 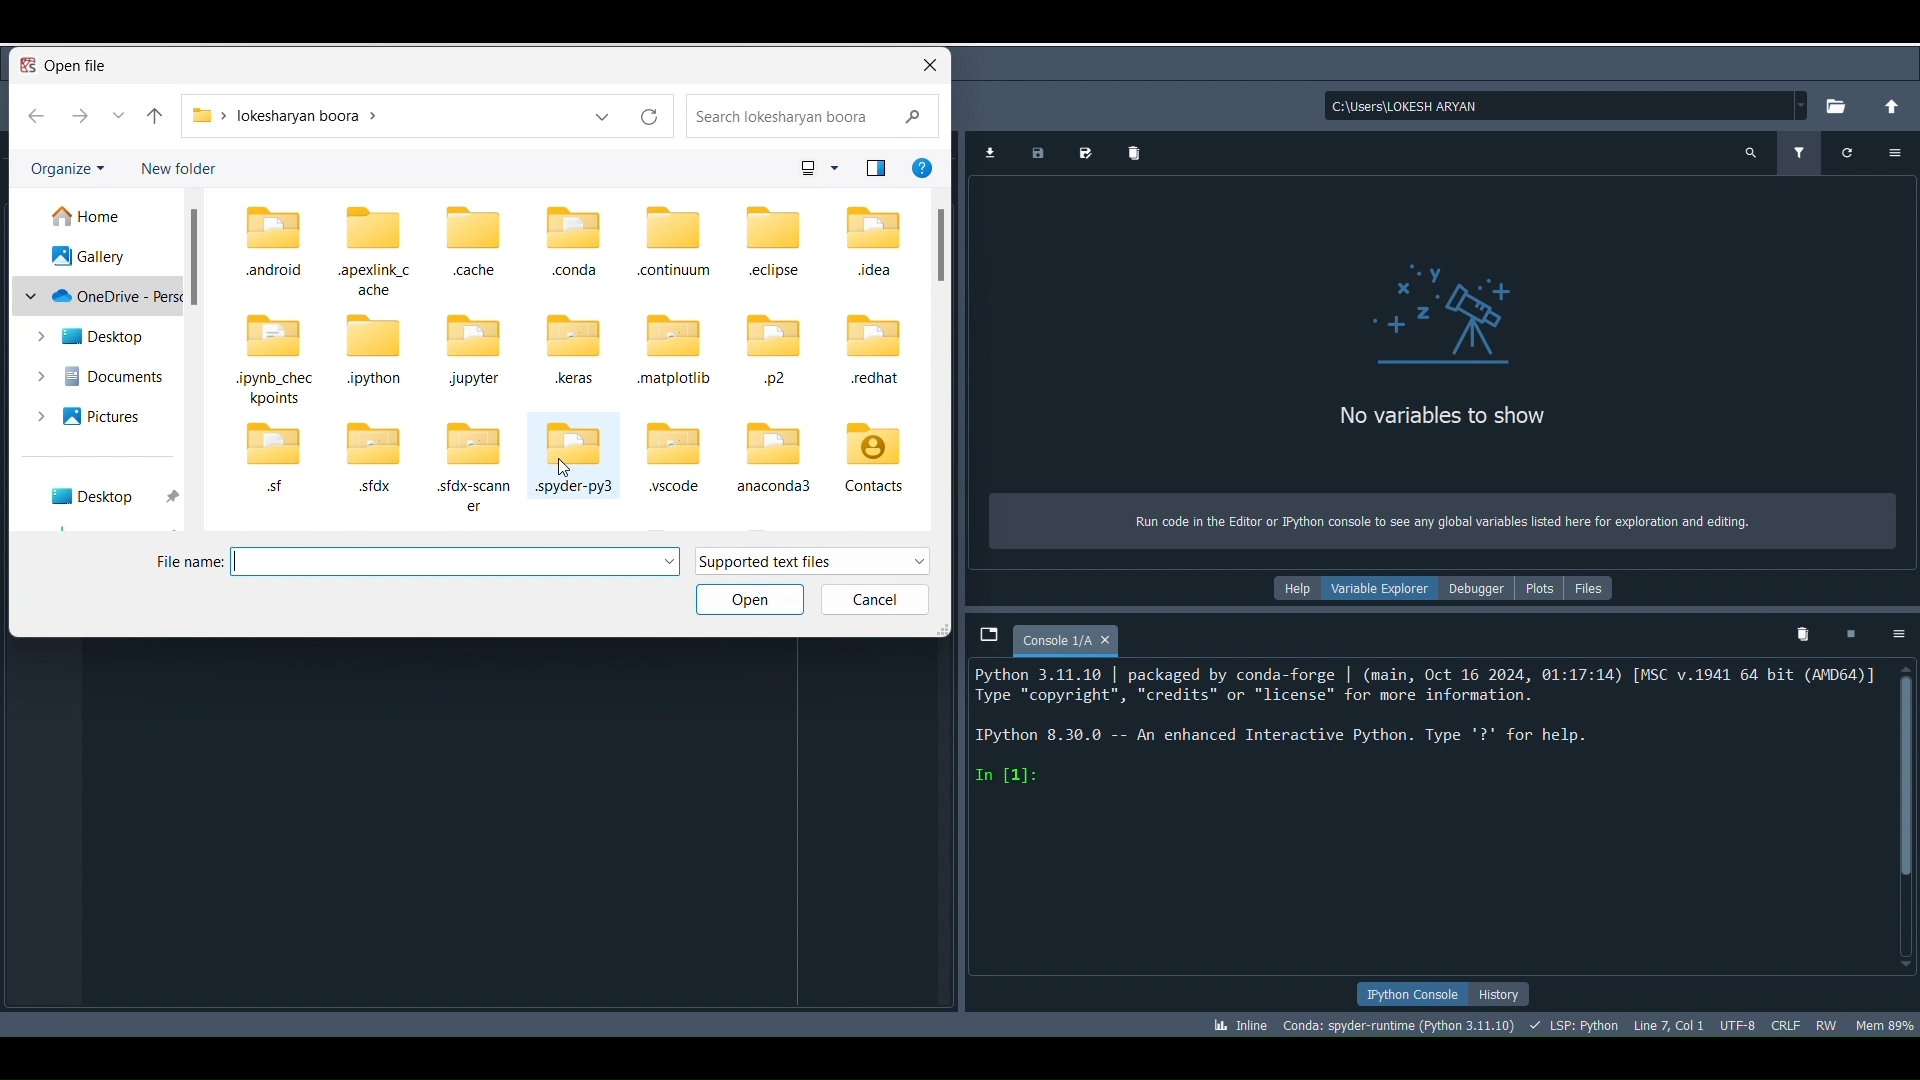 What do you see at coordinates (276, 357) in the screenshot?
I see `Folder` at bounding box center [276, 357].